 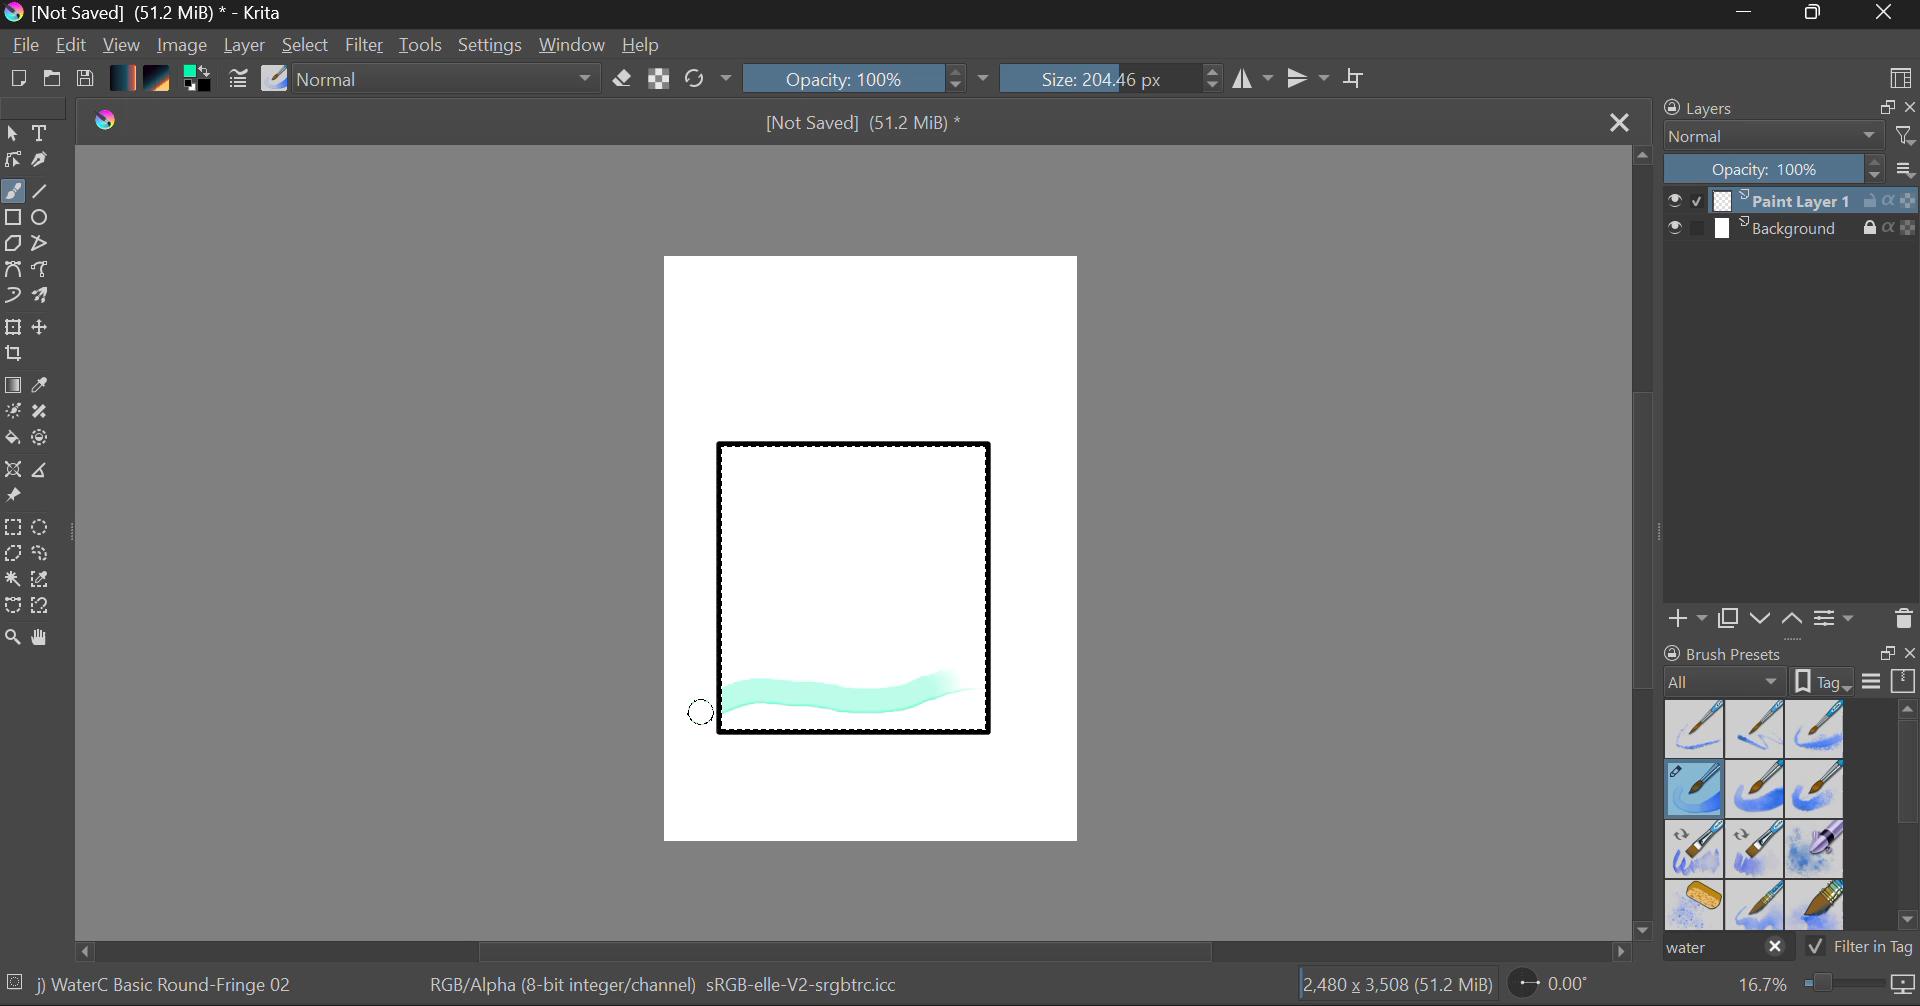 I want to click on Color Information, so click(x=662, y=987).